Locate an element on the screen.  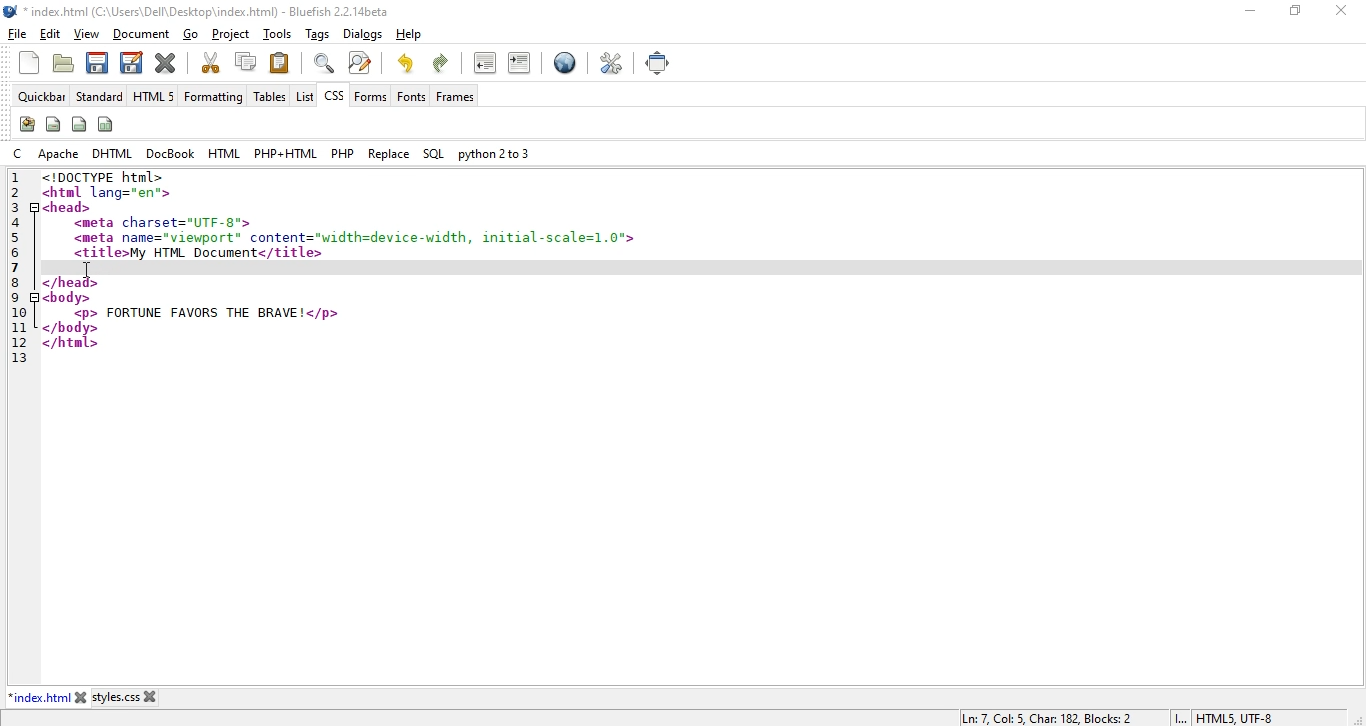
11 is located at coordinates (18, 326).